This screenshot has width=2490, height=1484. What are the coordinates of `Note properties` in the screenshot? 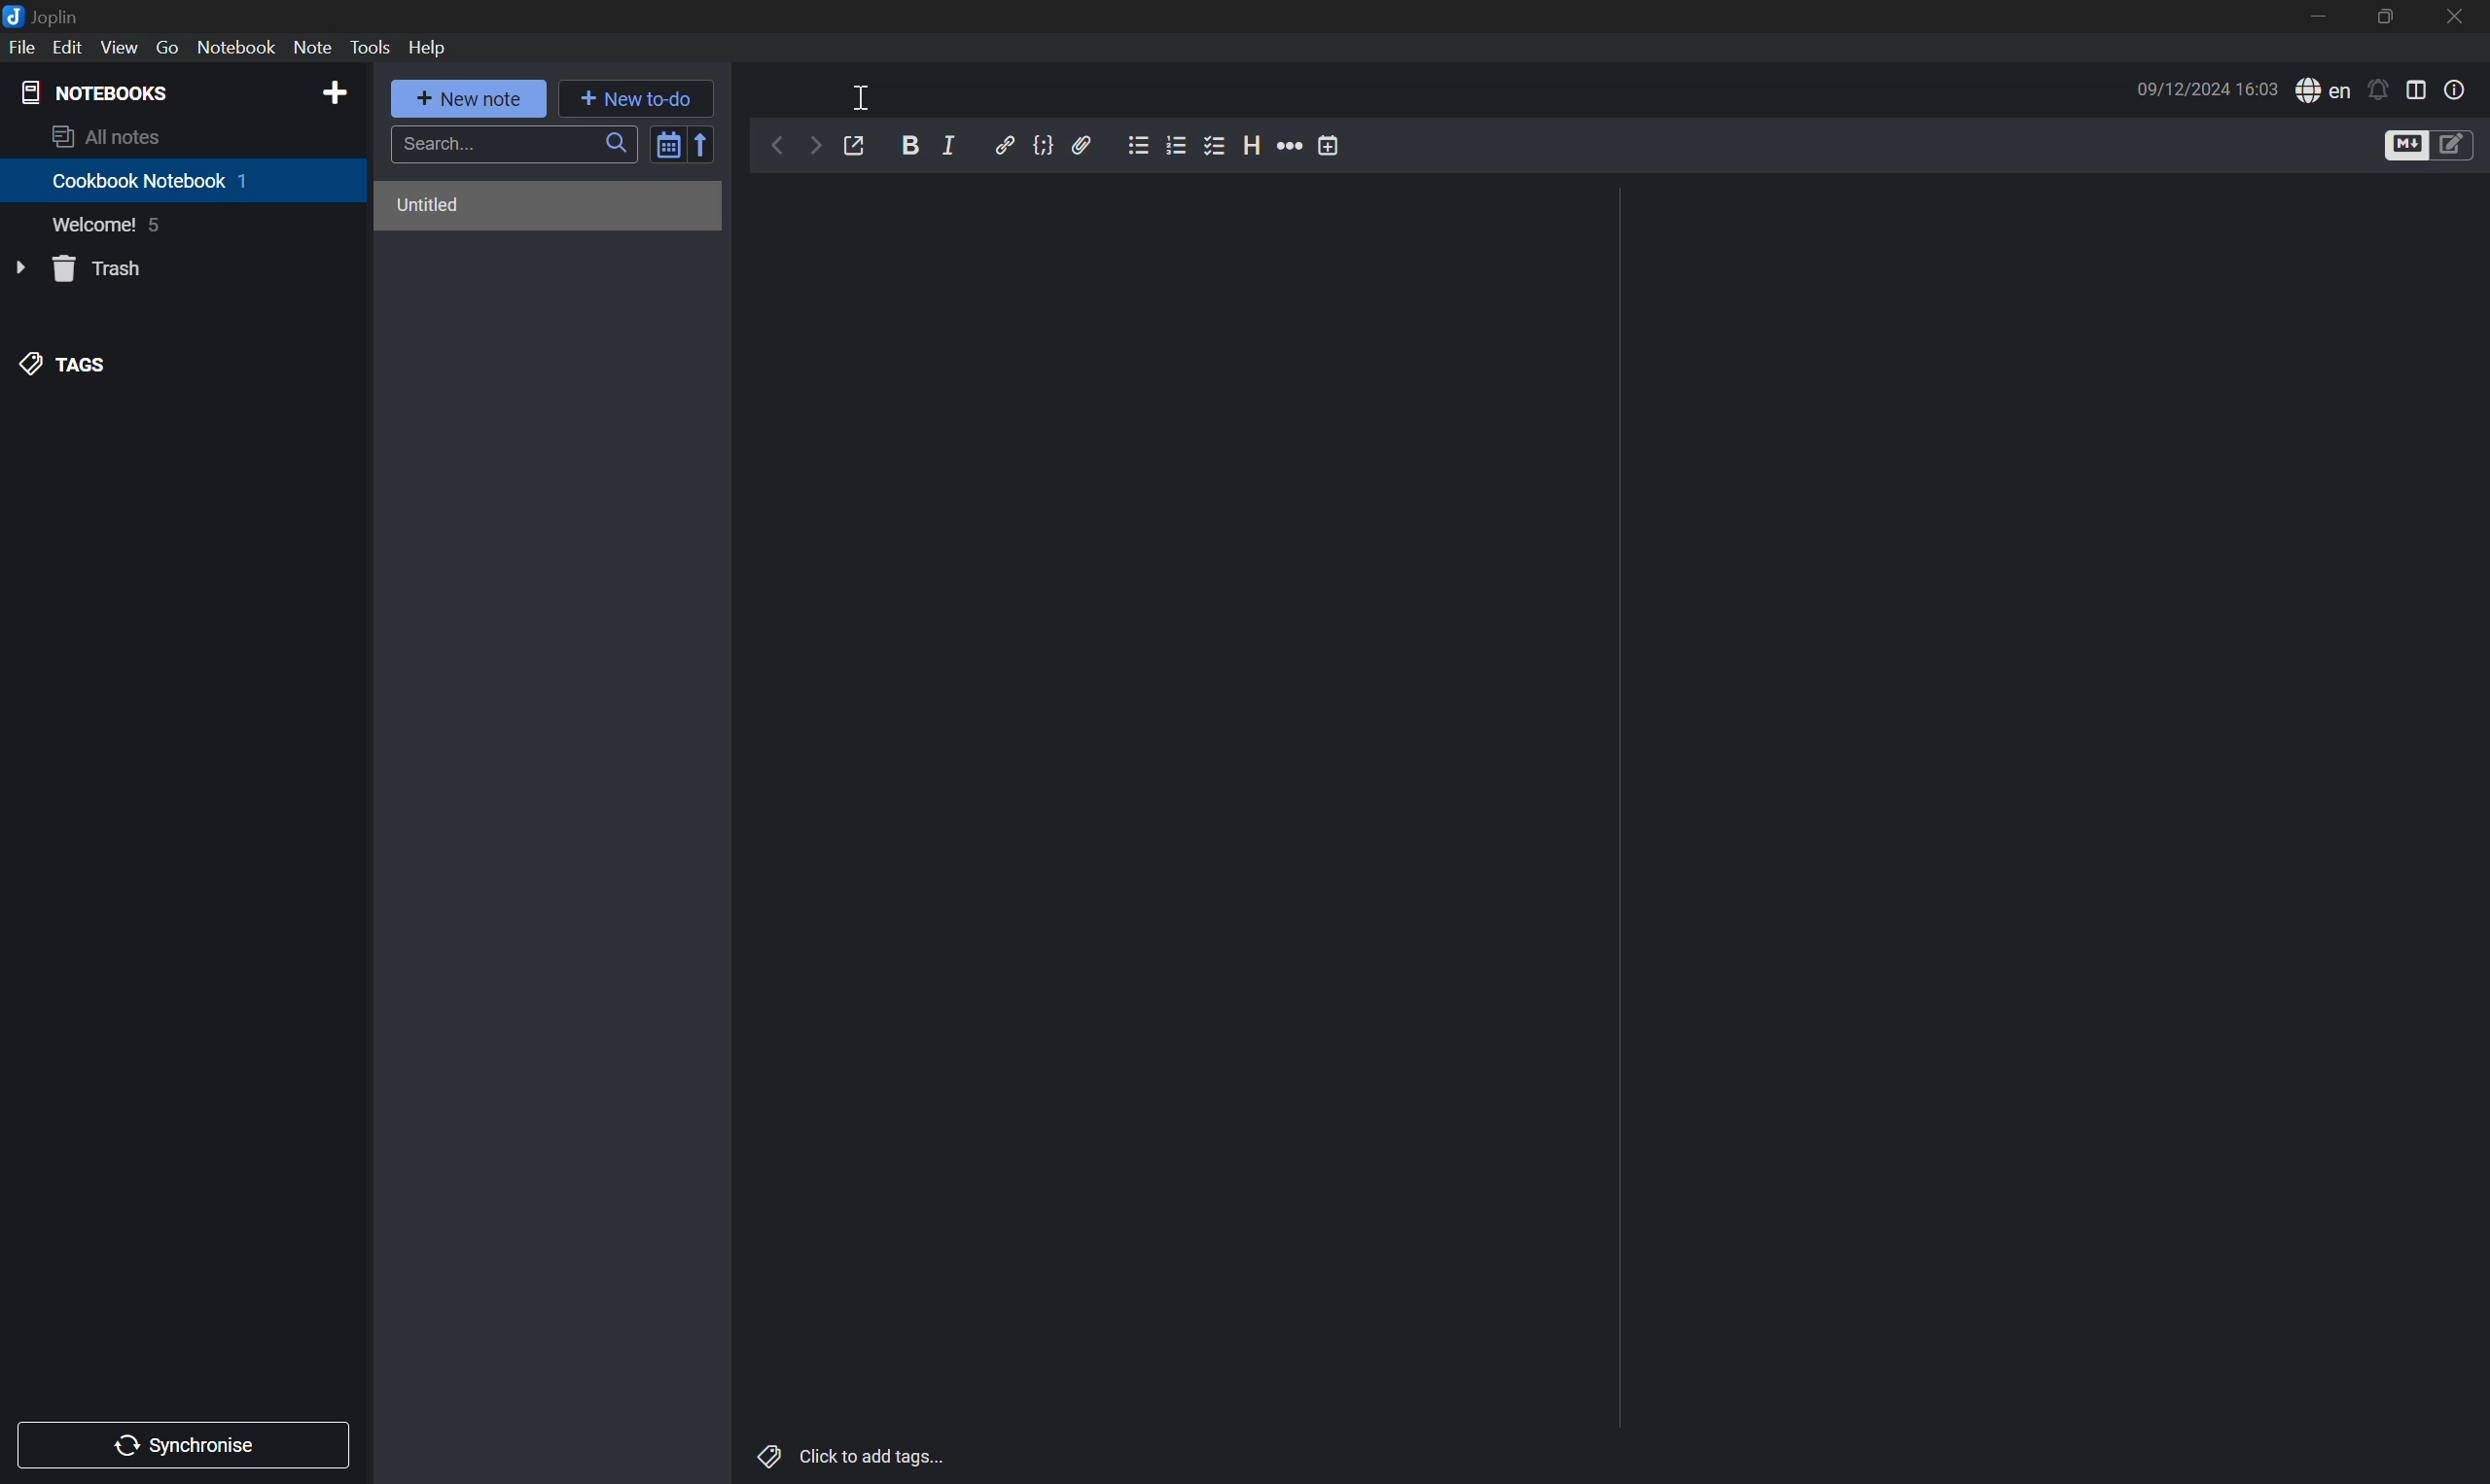 It's located at (2458, 89).